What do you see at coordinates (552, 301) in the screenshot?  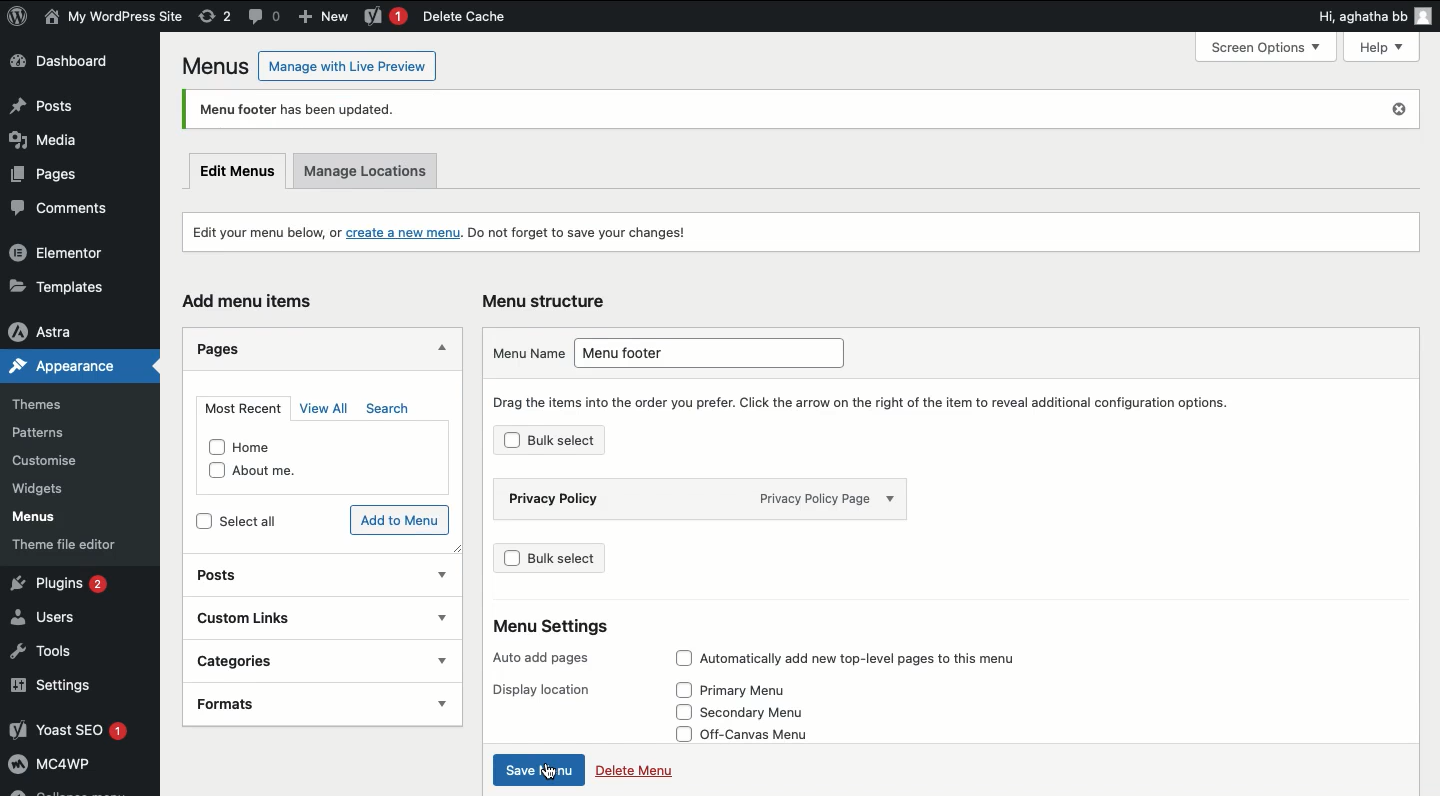 I see `Menu structure` at bounding box center [552, 301].